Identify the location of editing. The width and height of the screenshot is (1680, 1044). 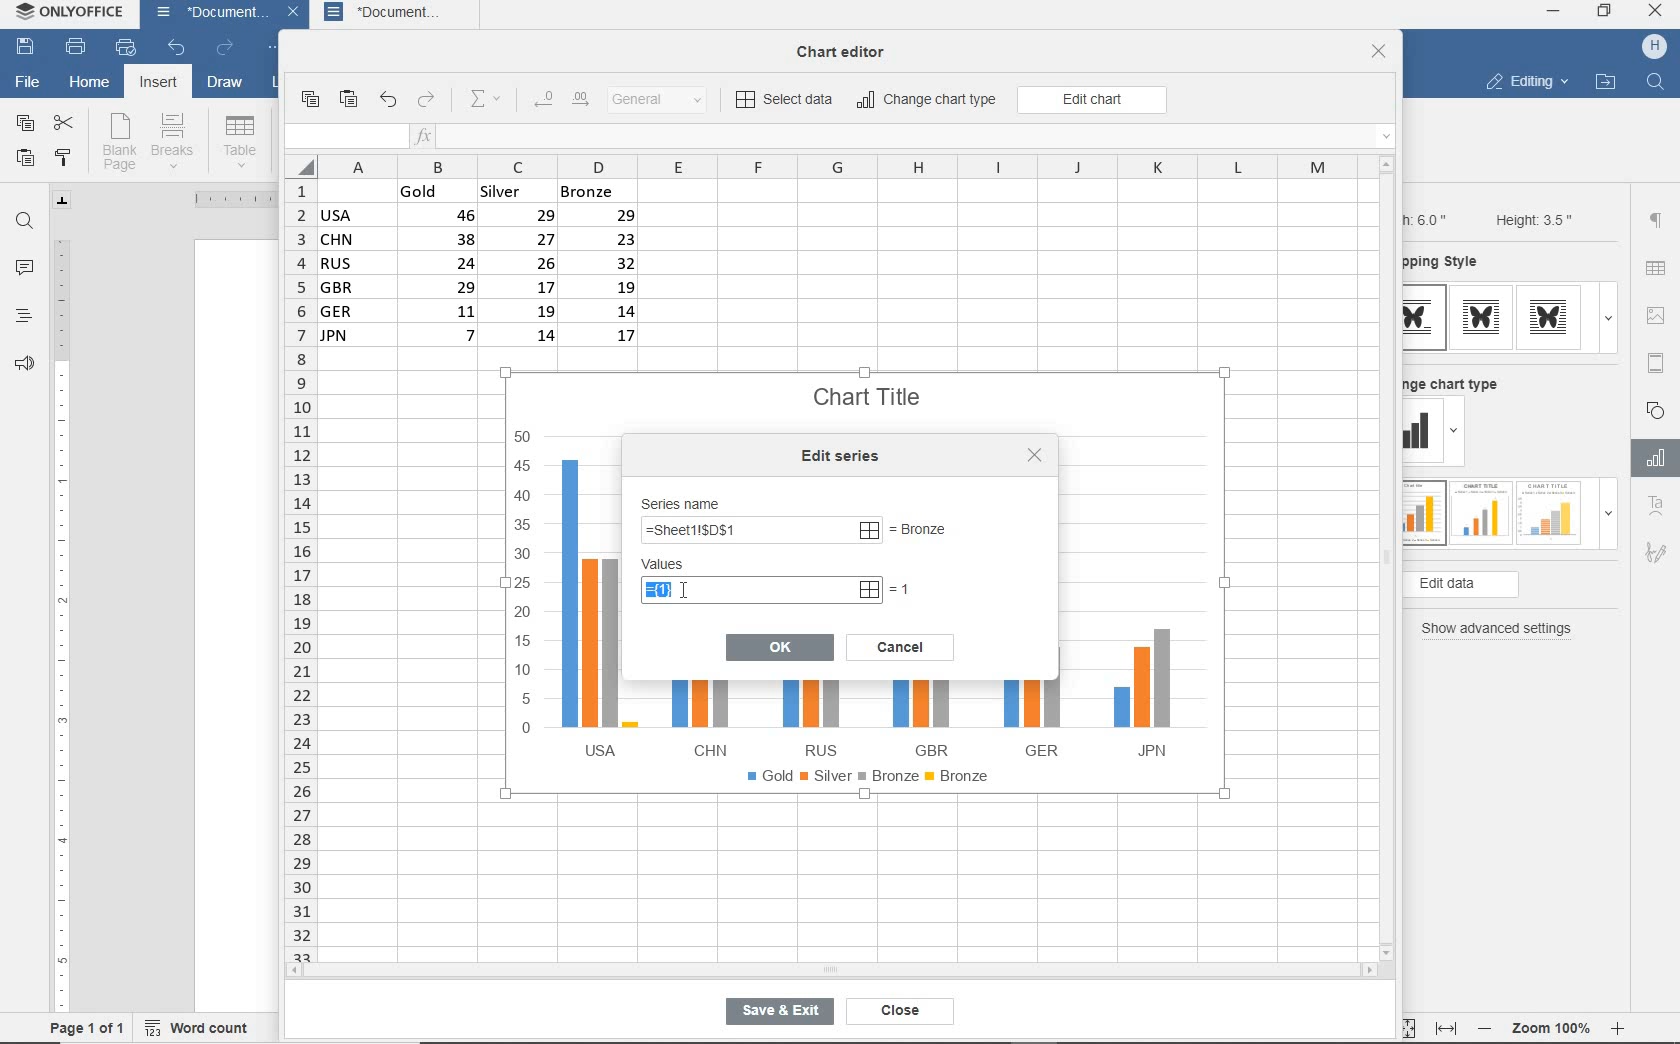
(1526, 84).